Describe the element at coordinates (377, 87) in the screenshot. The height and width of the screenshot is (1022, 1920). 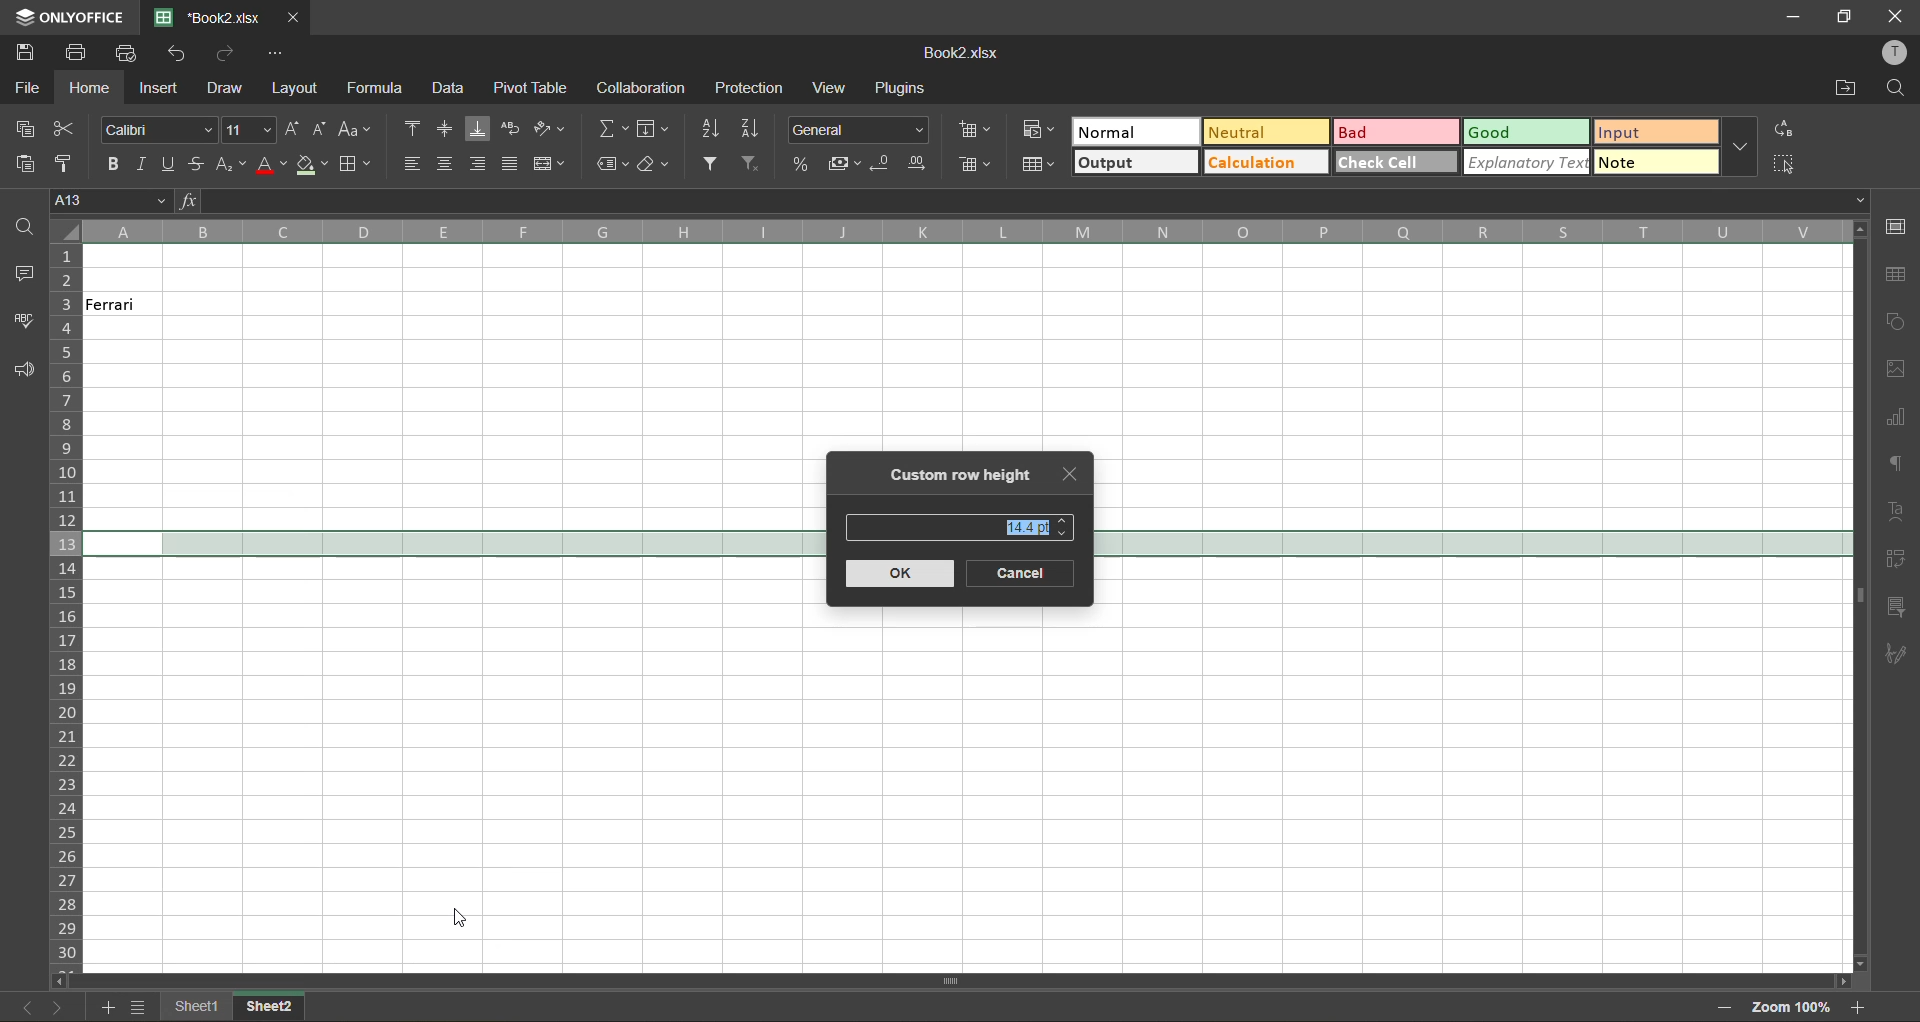
I see `formula` at that location.